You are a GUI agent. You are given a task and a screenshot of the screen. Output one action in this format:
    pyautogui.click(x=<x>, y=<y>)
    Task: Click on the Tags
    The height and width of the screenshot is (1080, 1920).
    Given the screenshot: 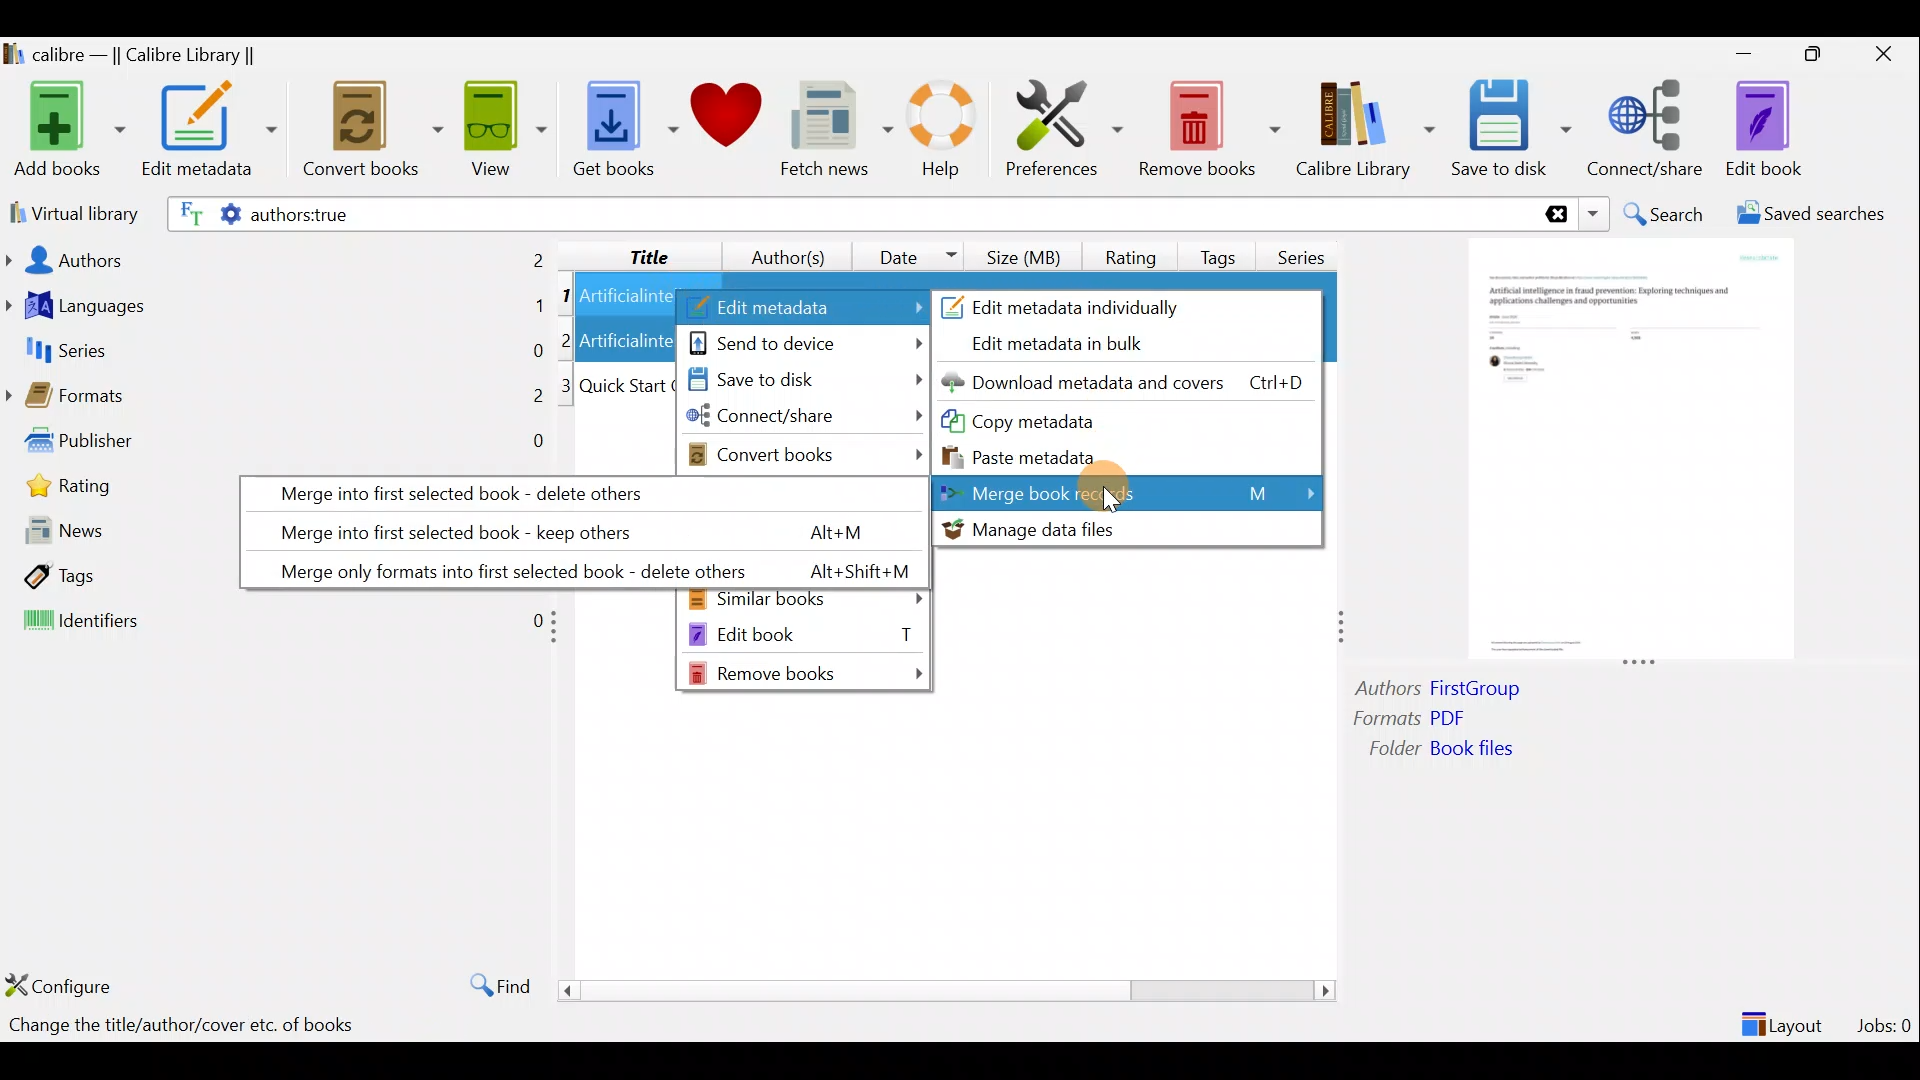 What is the action you would take?
    pyautogui.click(x=114, y=576)
    